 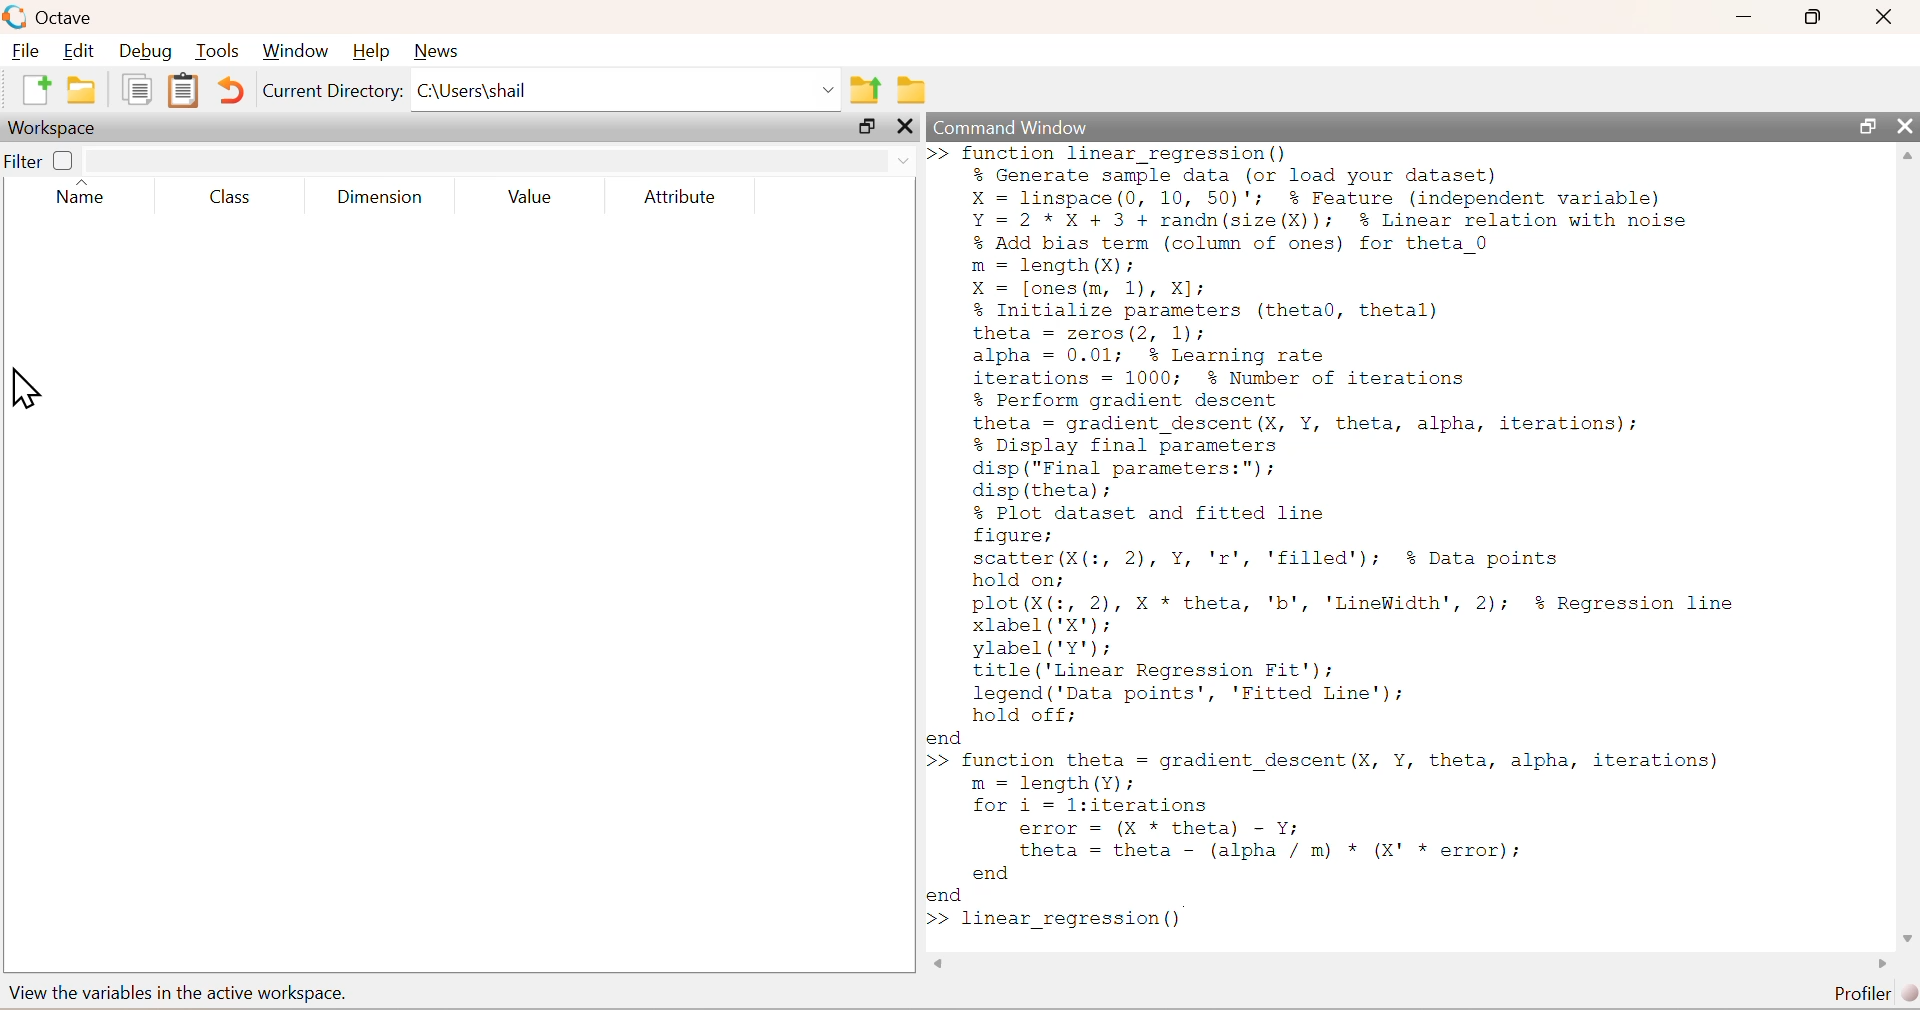 I want to click on File, so click(x=26, y=51).